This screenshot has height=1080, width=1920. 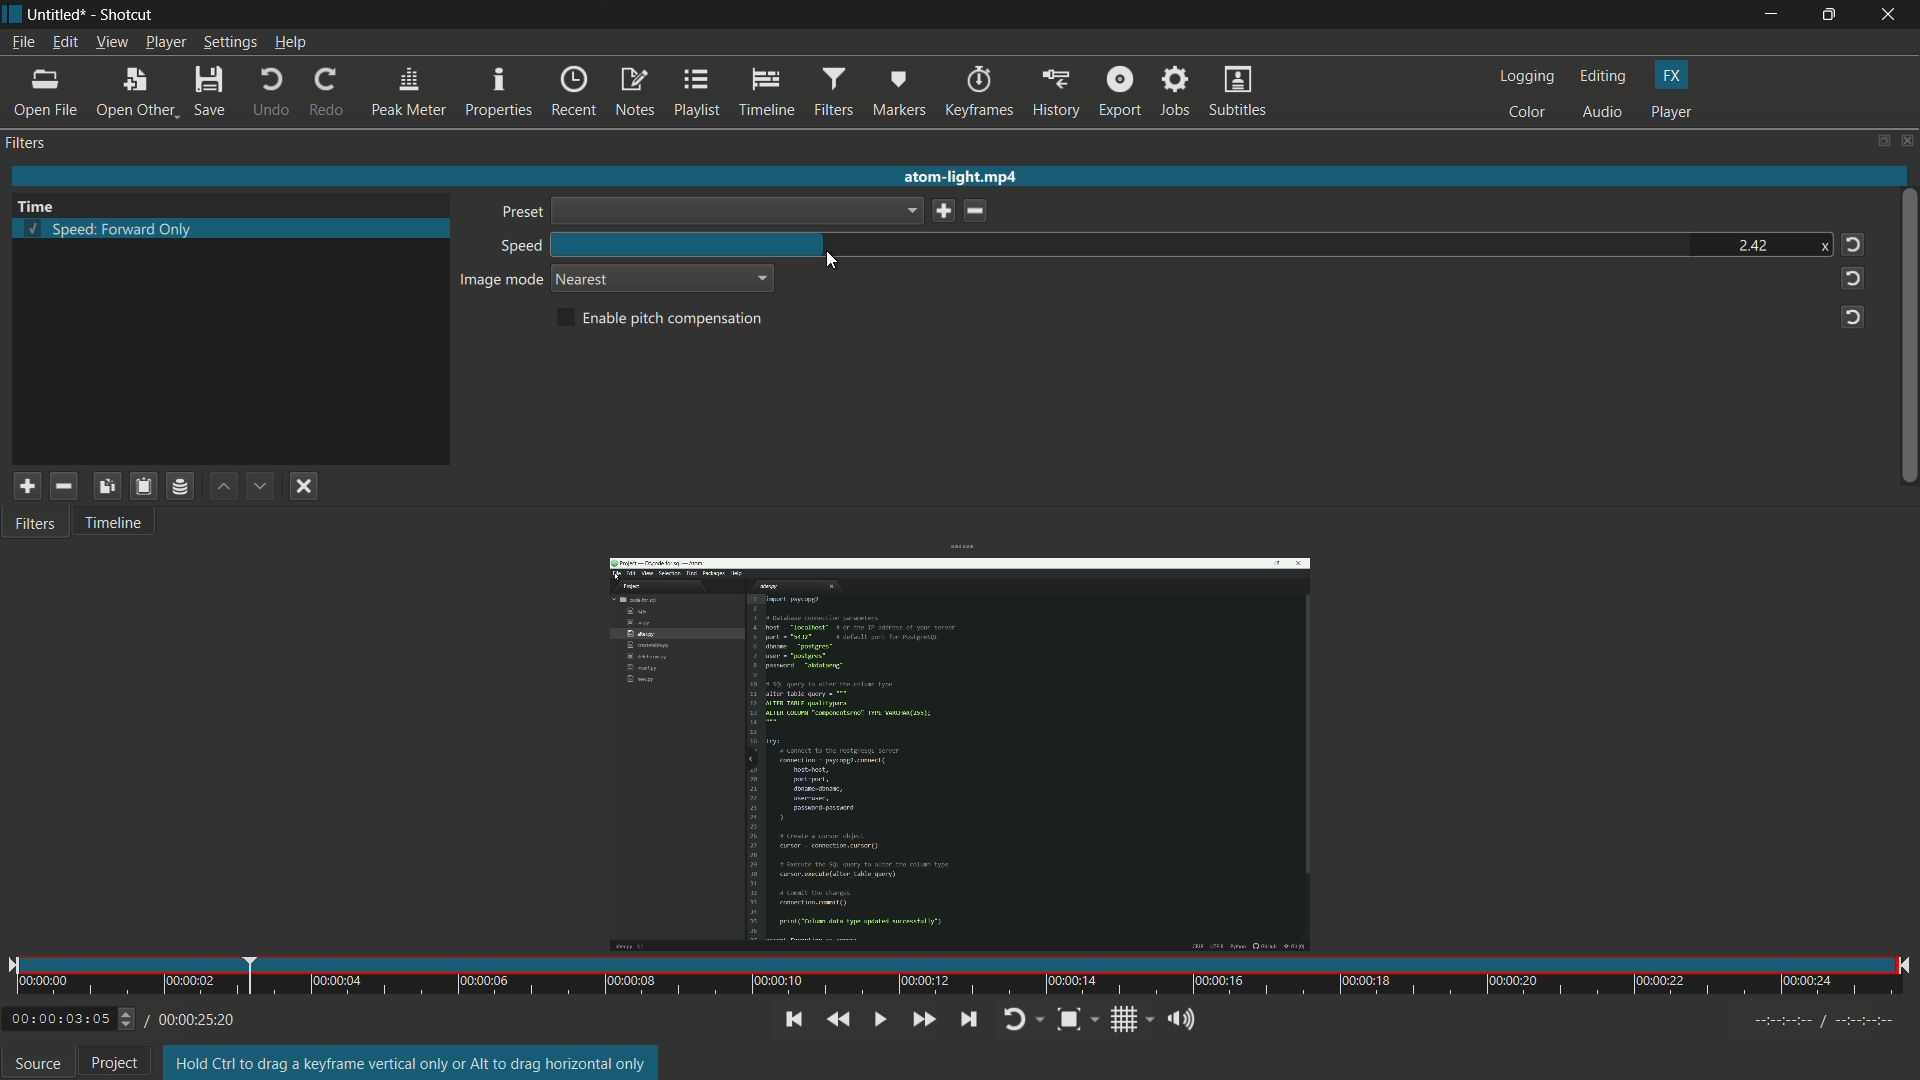 I want to click on toggle play or pause, so click(x=881, y=1019).